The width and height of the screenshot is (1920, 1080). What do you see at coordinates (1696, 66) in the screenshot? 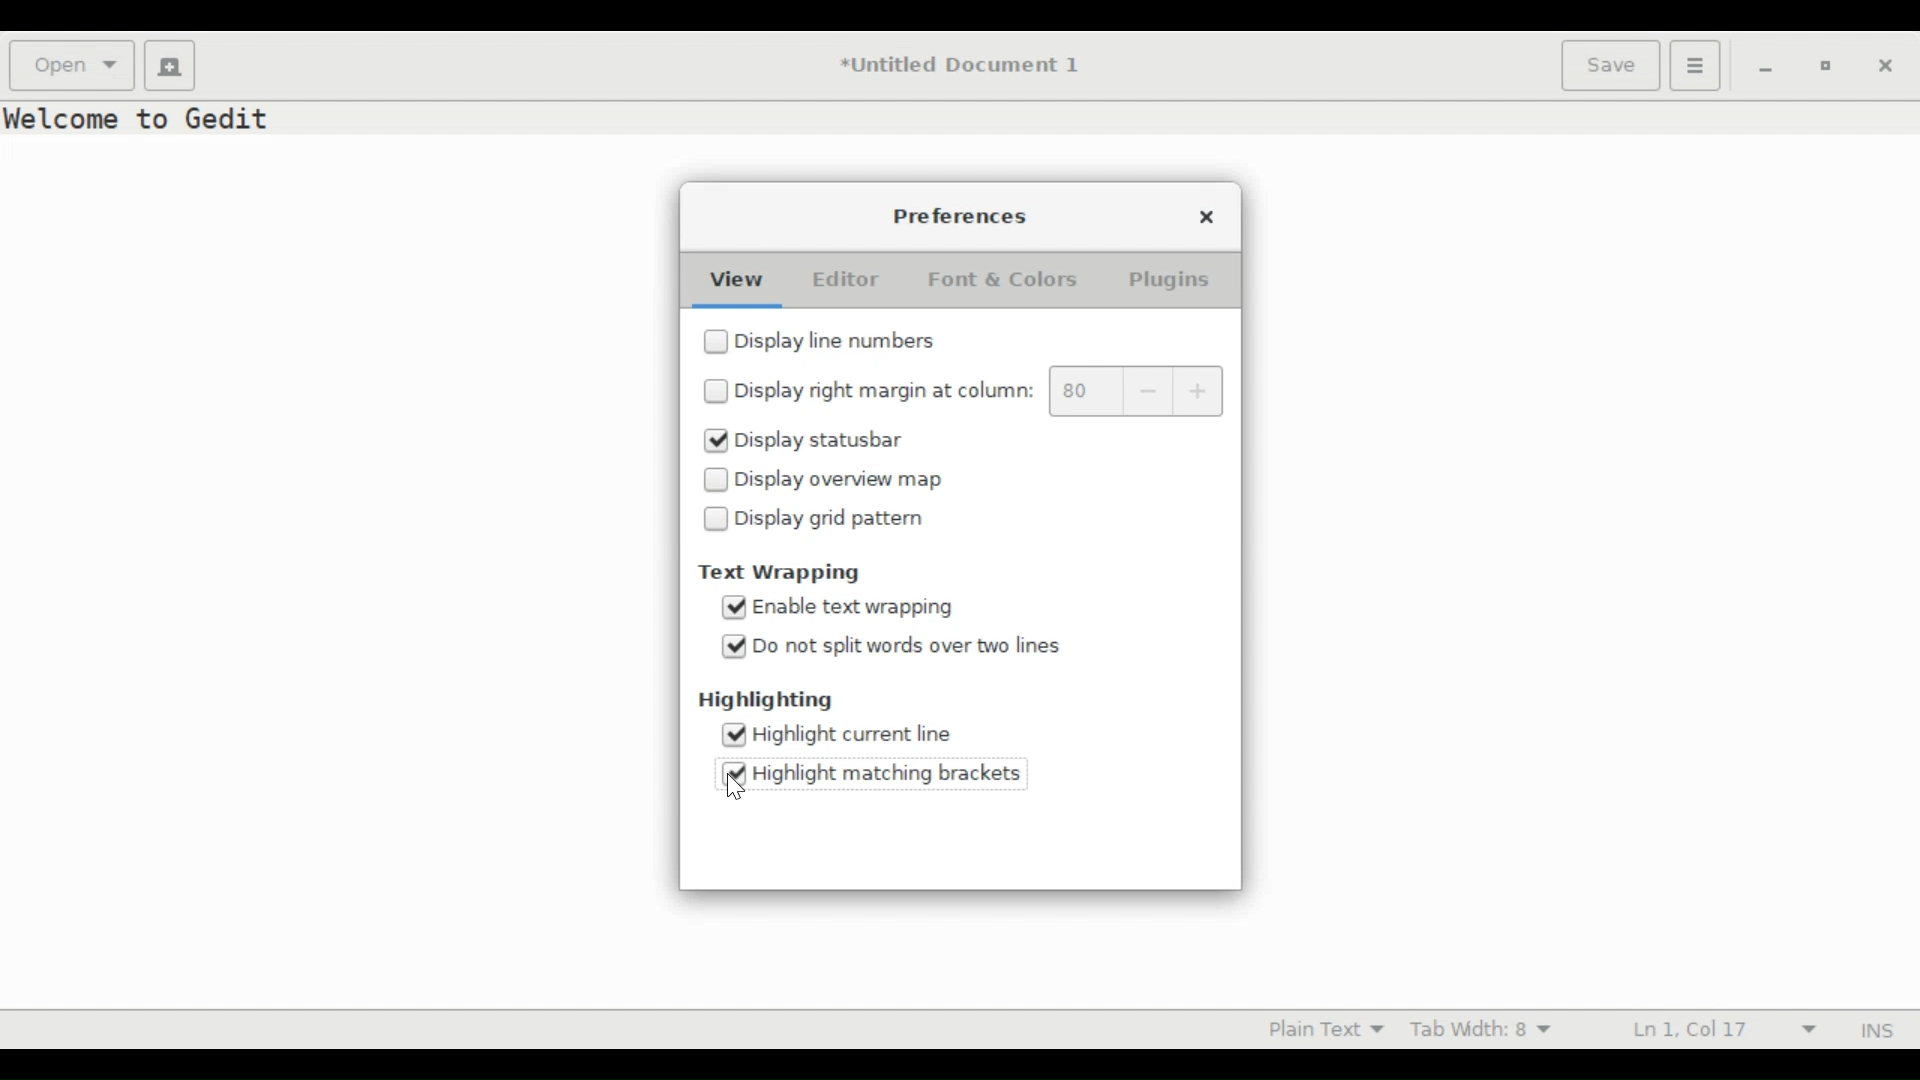
I see `Application menu` at bounding box center [1696, 66].